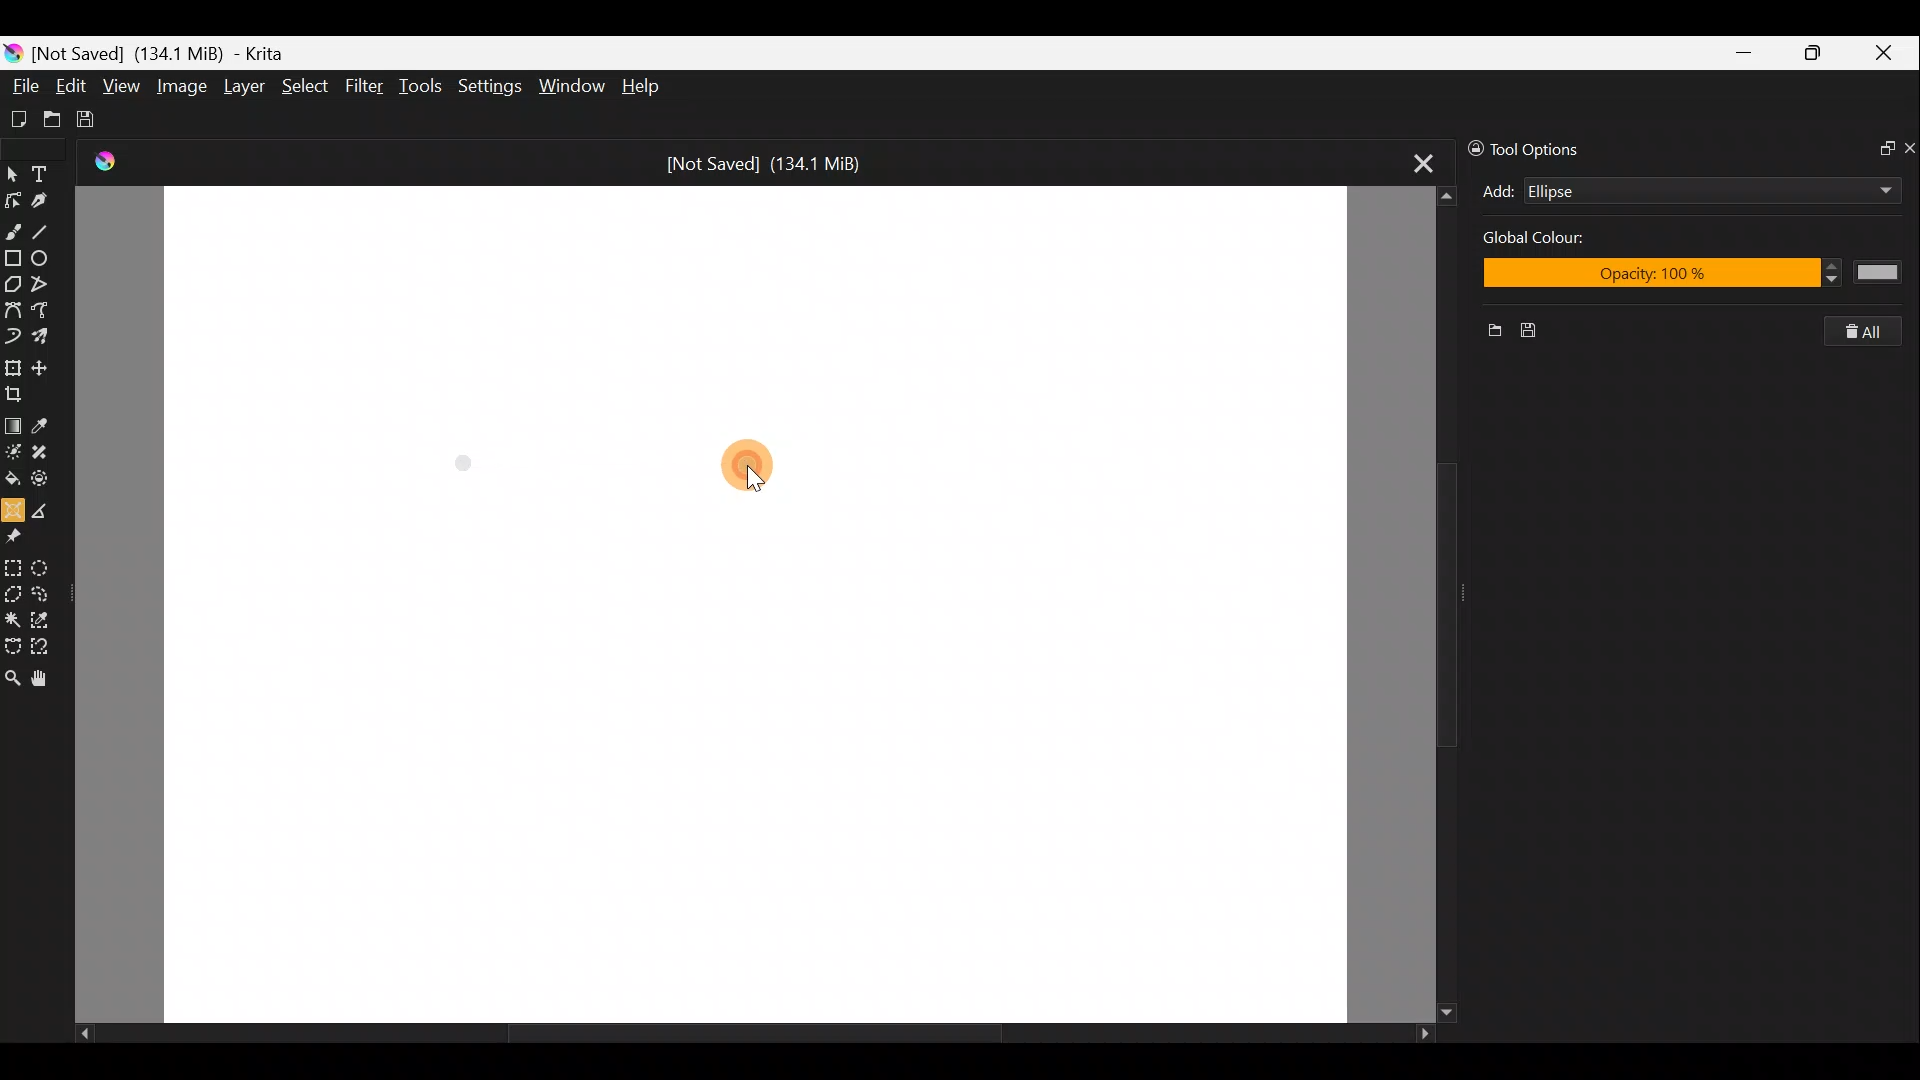  What do you see at coordinates (365, 88) in the screenshot?
I see `Filter` at bounding box center [365, 88].